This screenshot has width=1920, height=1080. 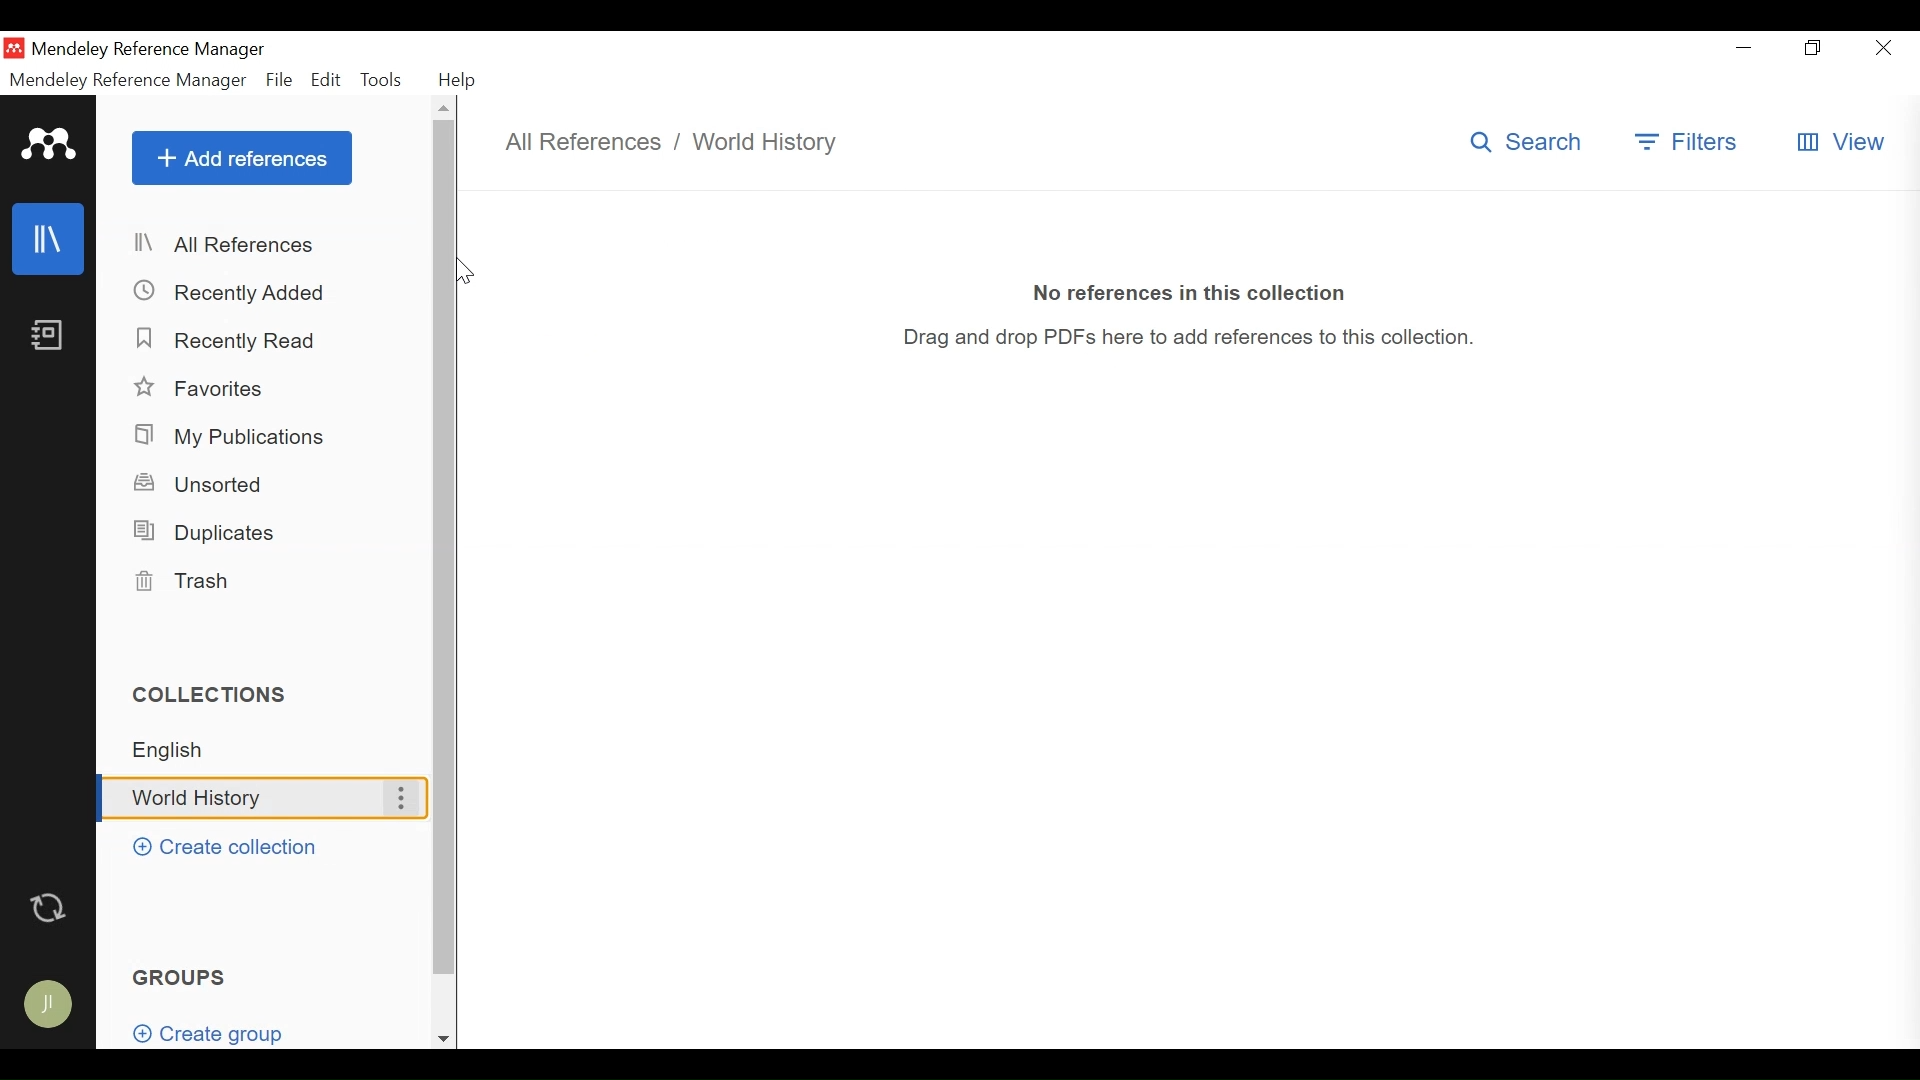 I want to click on My Publications, so click(x=235, y=437).